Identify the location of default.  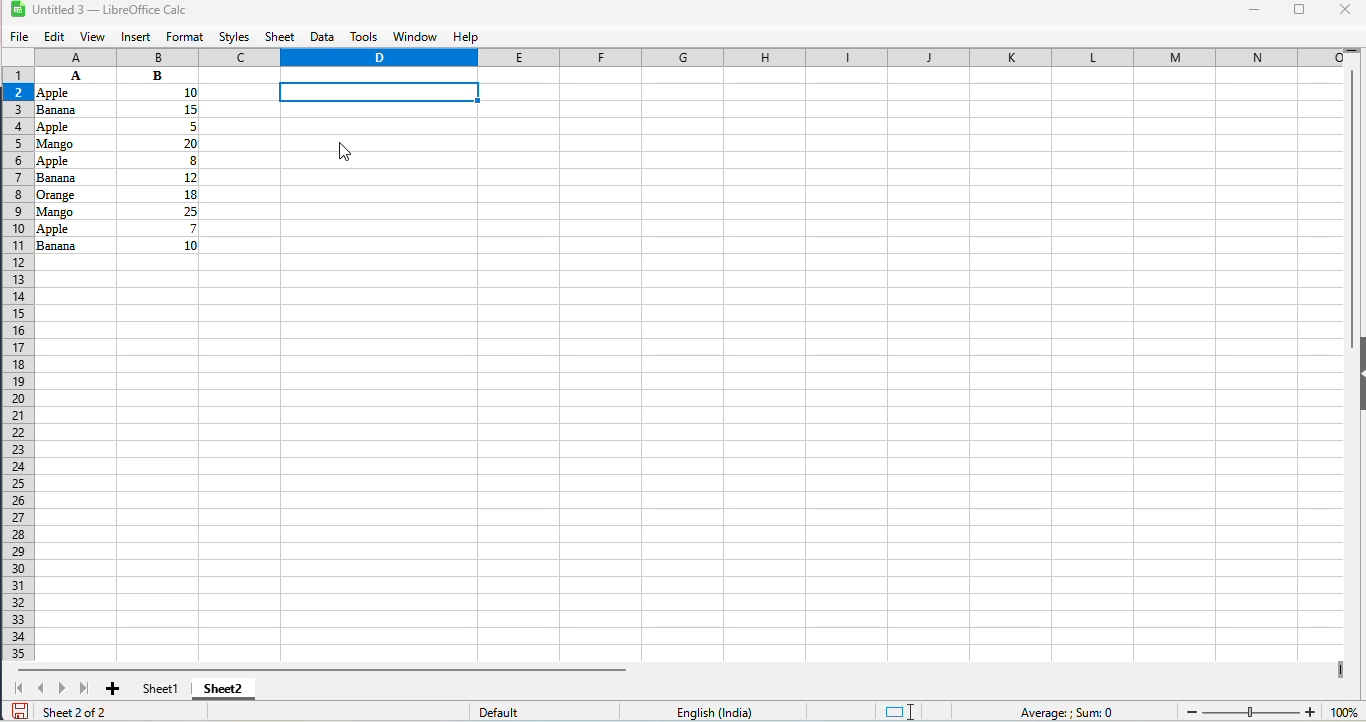
(498, 713).